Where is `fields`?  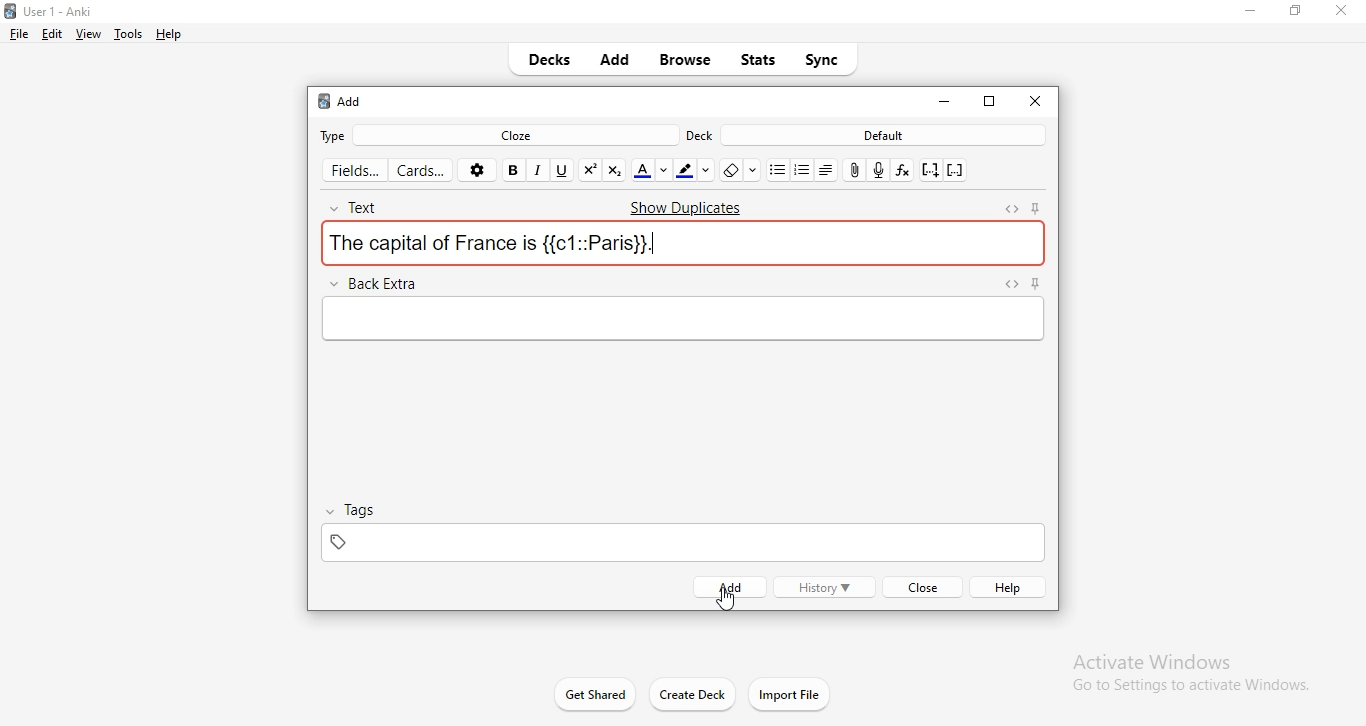 fields is located at coordinates (354, 167).